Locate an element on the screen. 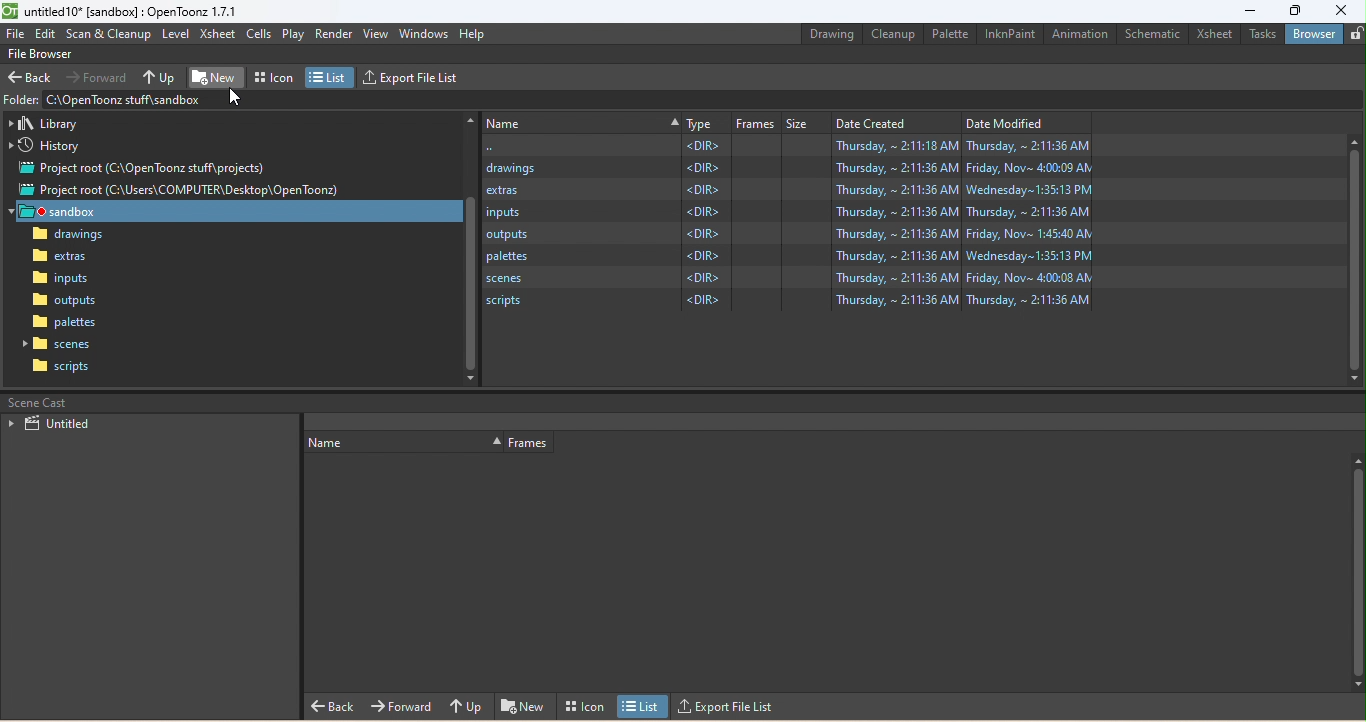 This screenshot has height=722, width=1366. Export file list is located at coordinates (729, 707).